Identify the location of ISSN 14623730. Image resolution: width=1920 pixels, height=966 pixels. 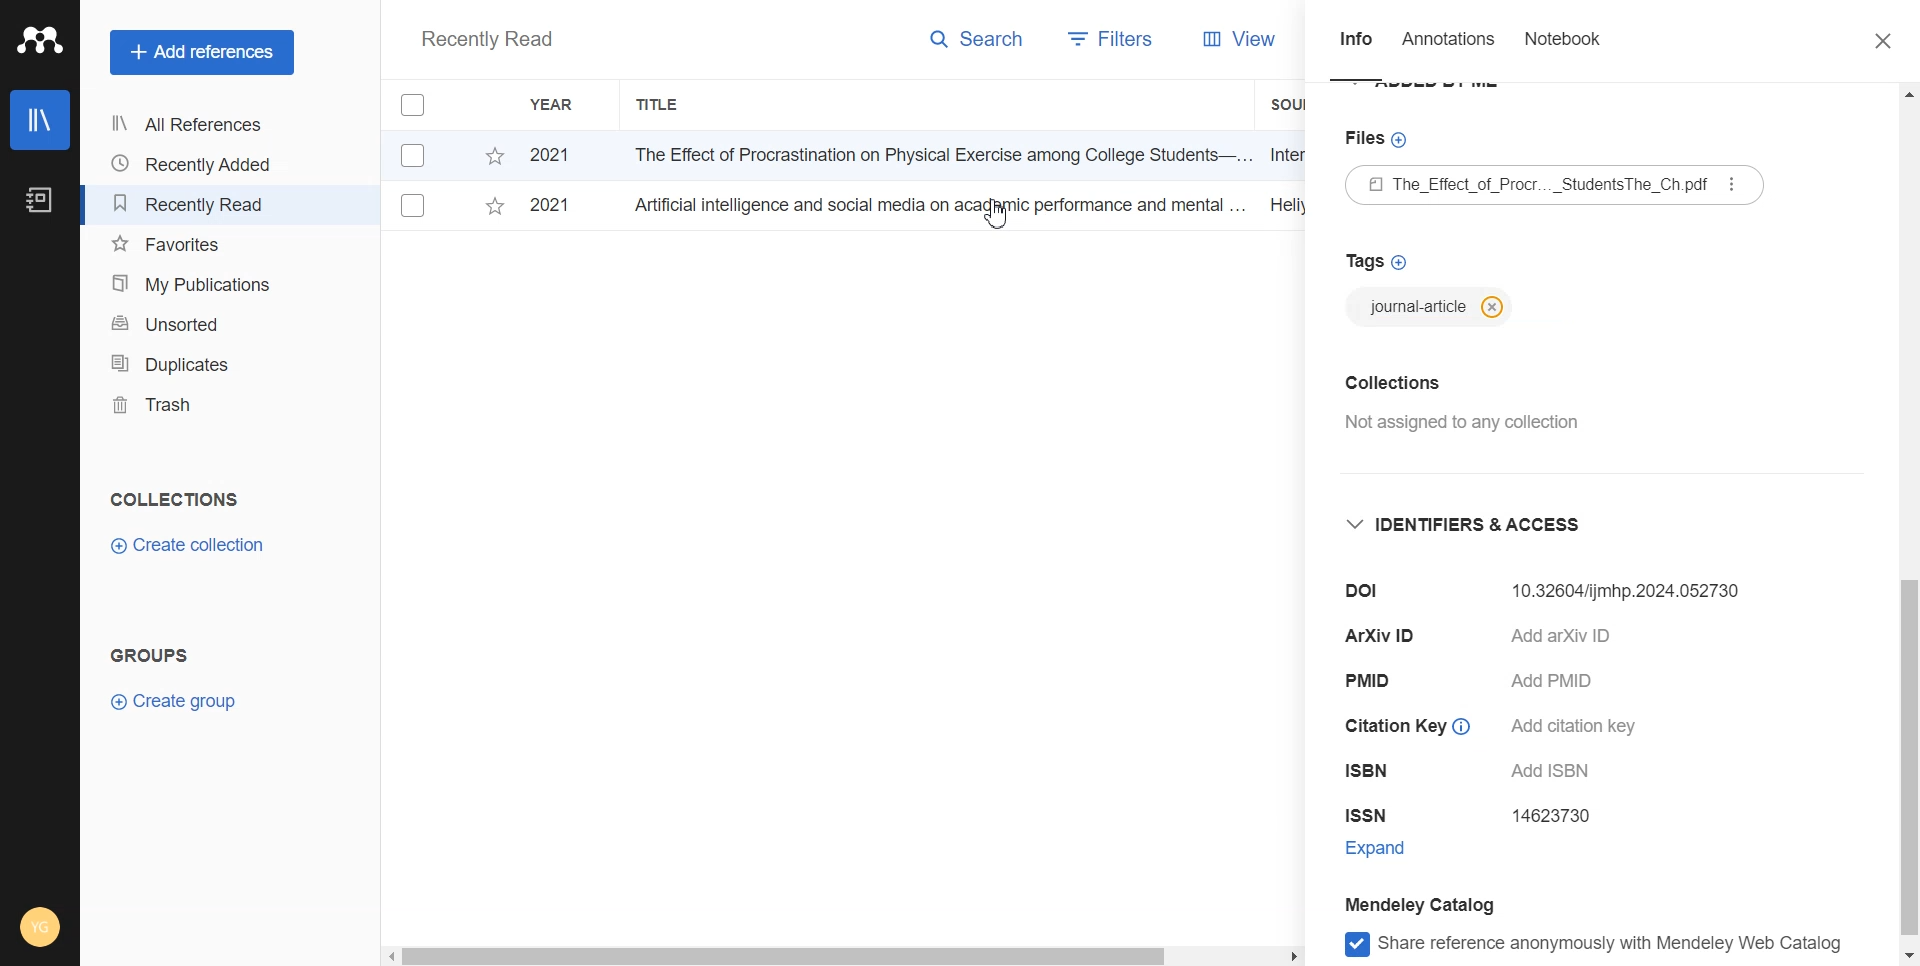
(1478, 816).